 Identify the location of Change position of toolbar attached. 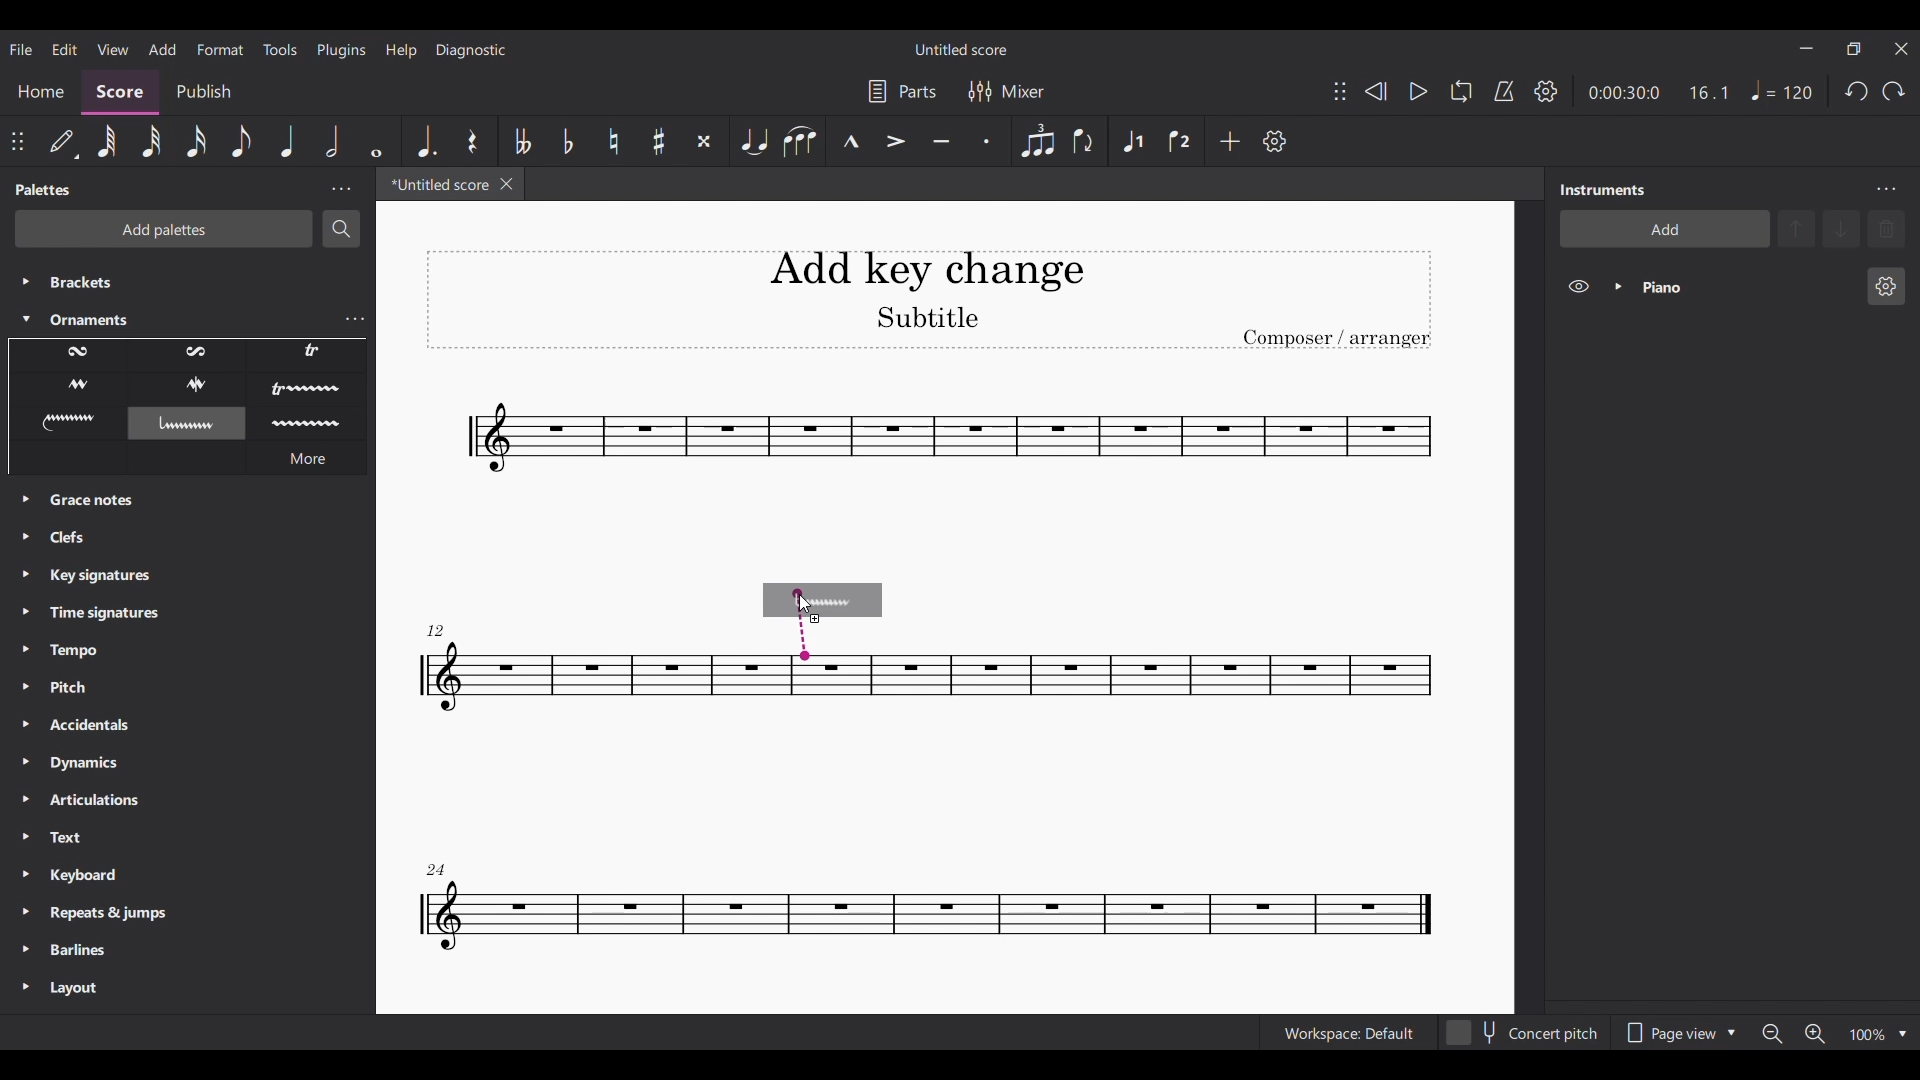
(1339, 91).